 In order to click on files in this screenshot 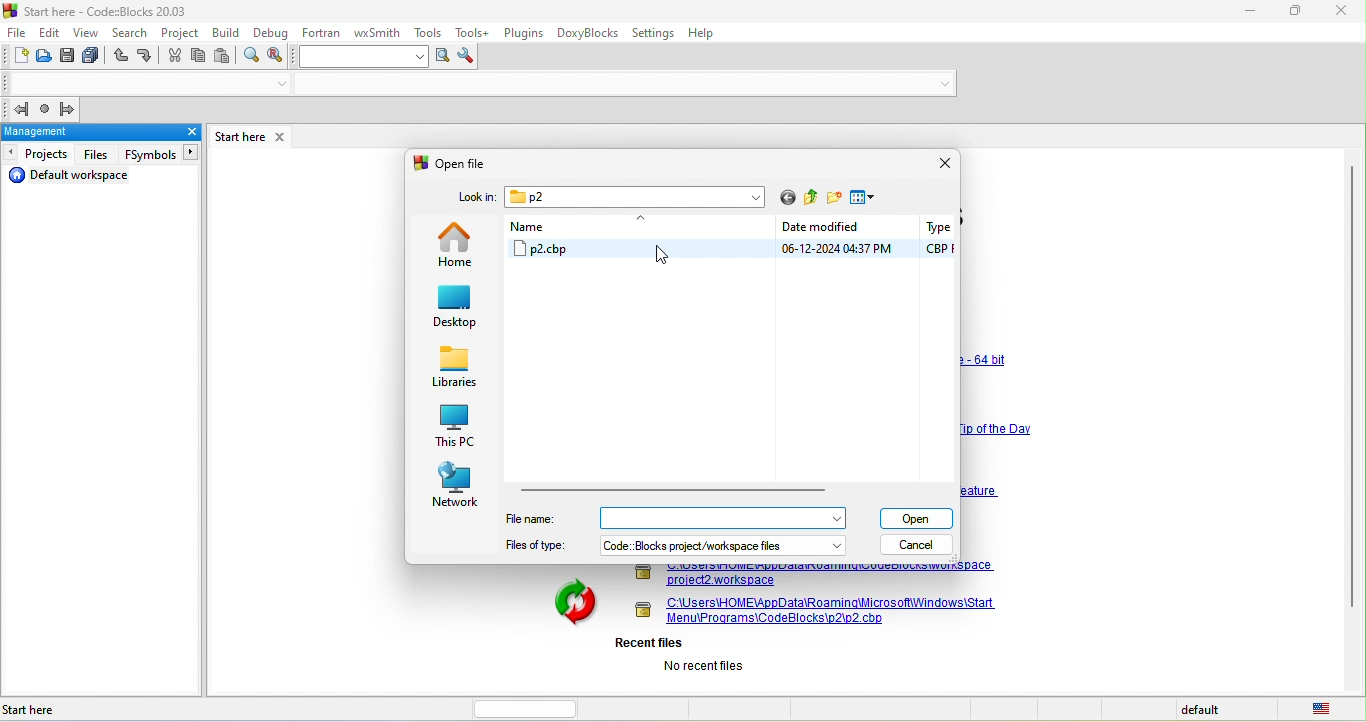, I will do `click(100, 155)`.